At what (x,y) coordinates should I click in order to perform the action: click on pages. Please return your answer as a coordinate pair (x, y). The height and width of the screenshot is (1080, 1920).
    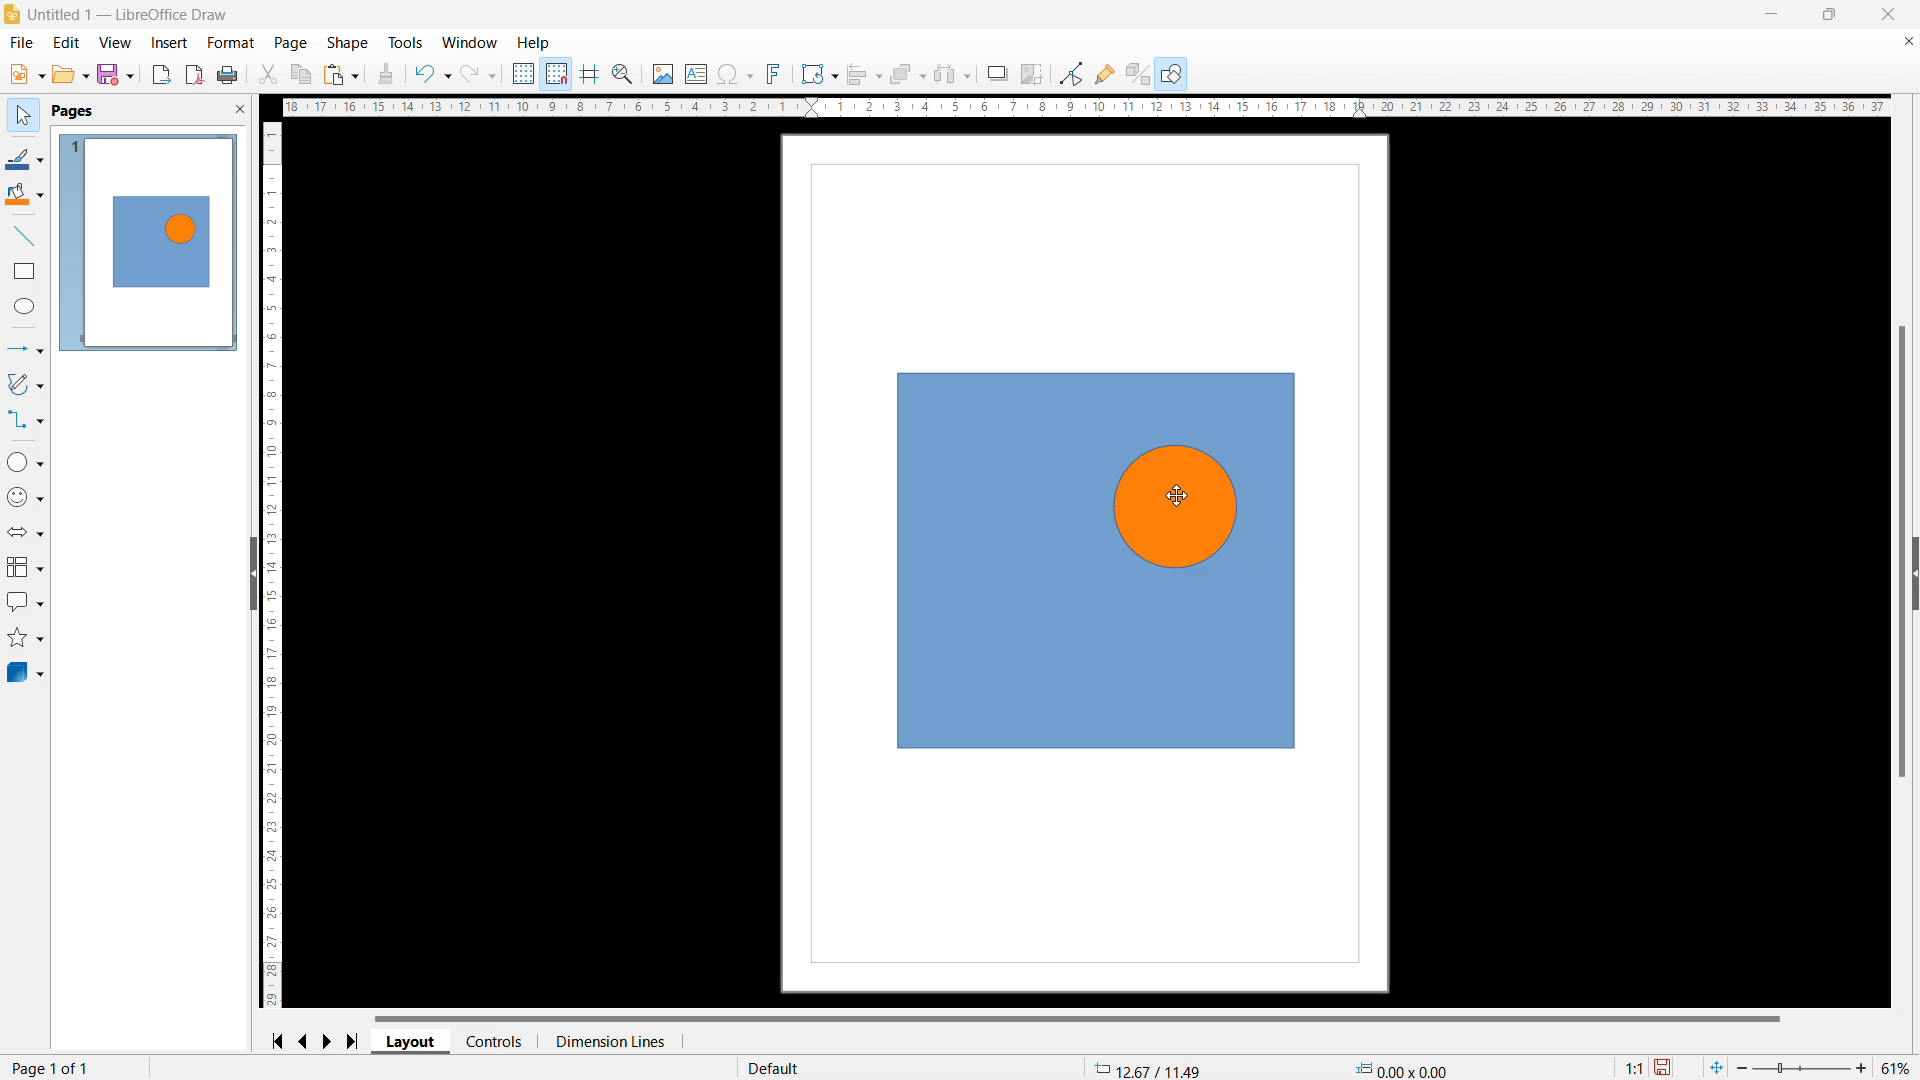
    Looking at the image, I should click on (74, 111).